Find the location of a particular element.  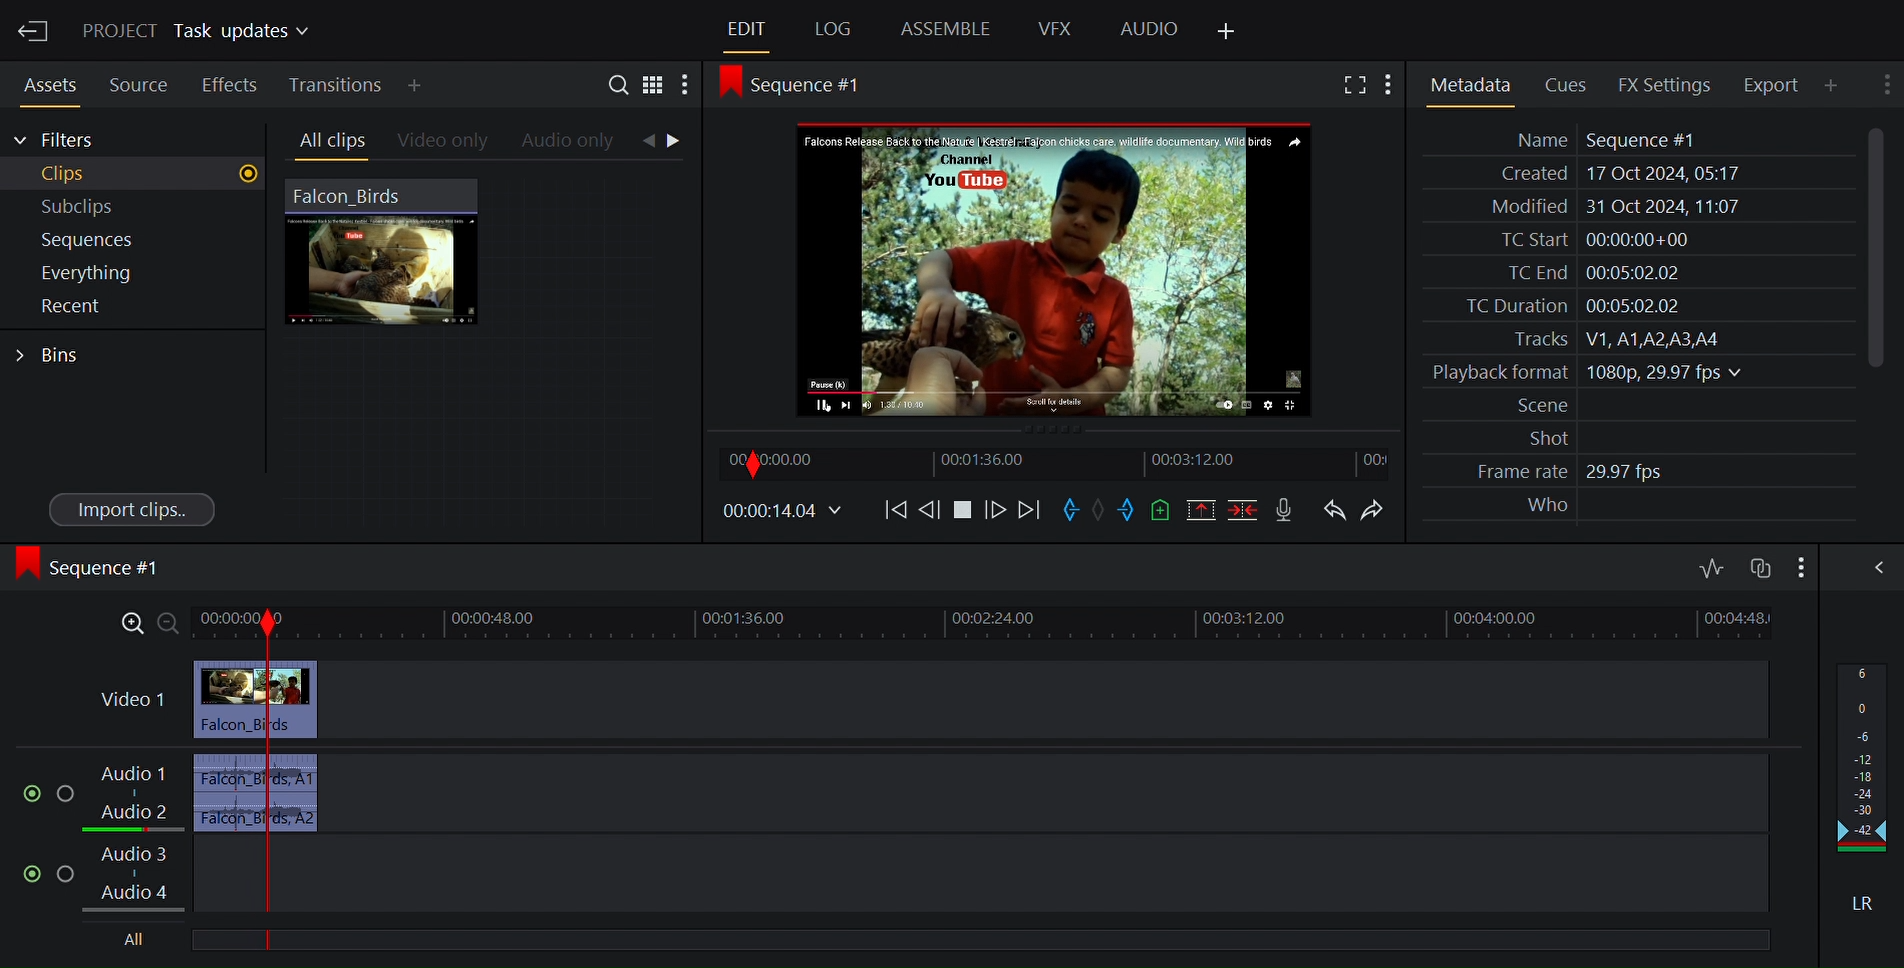

Assets is located at coordinates (48, 85).